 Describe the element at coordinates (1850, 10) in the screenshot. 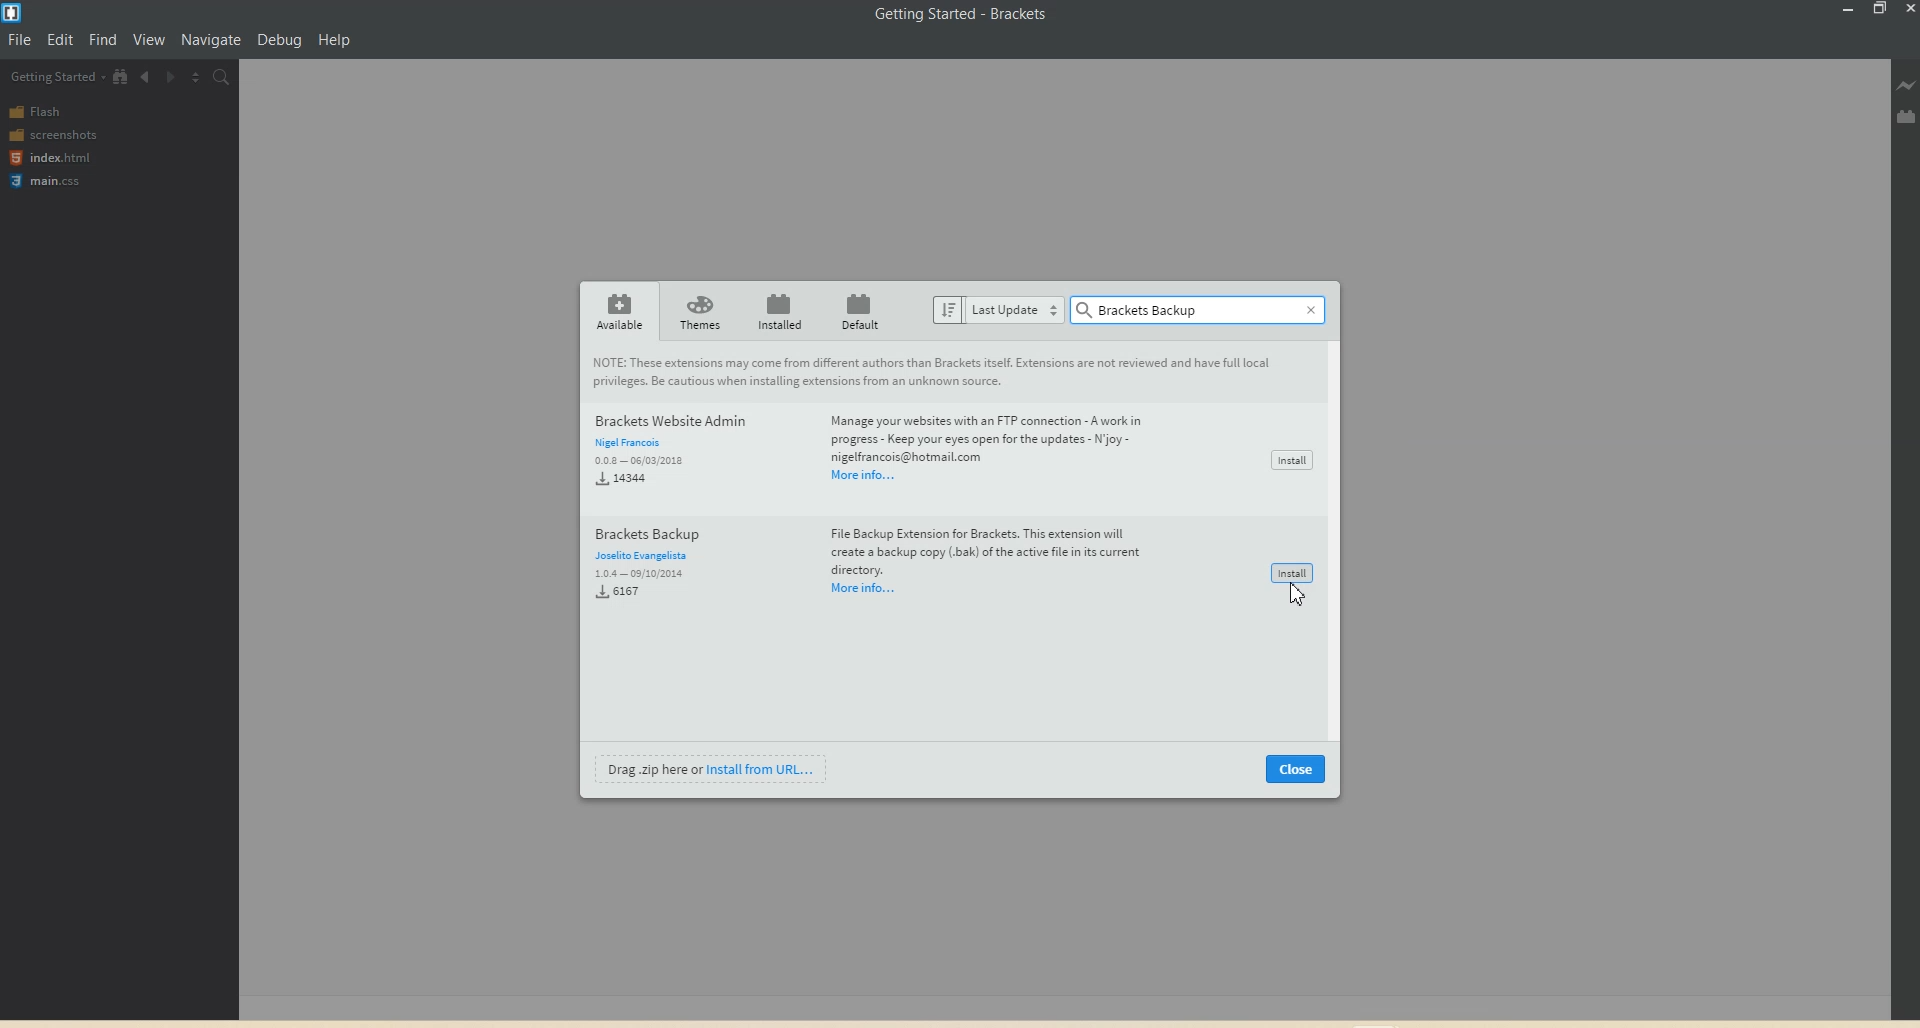

I see `Minimize` at that location.